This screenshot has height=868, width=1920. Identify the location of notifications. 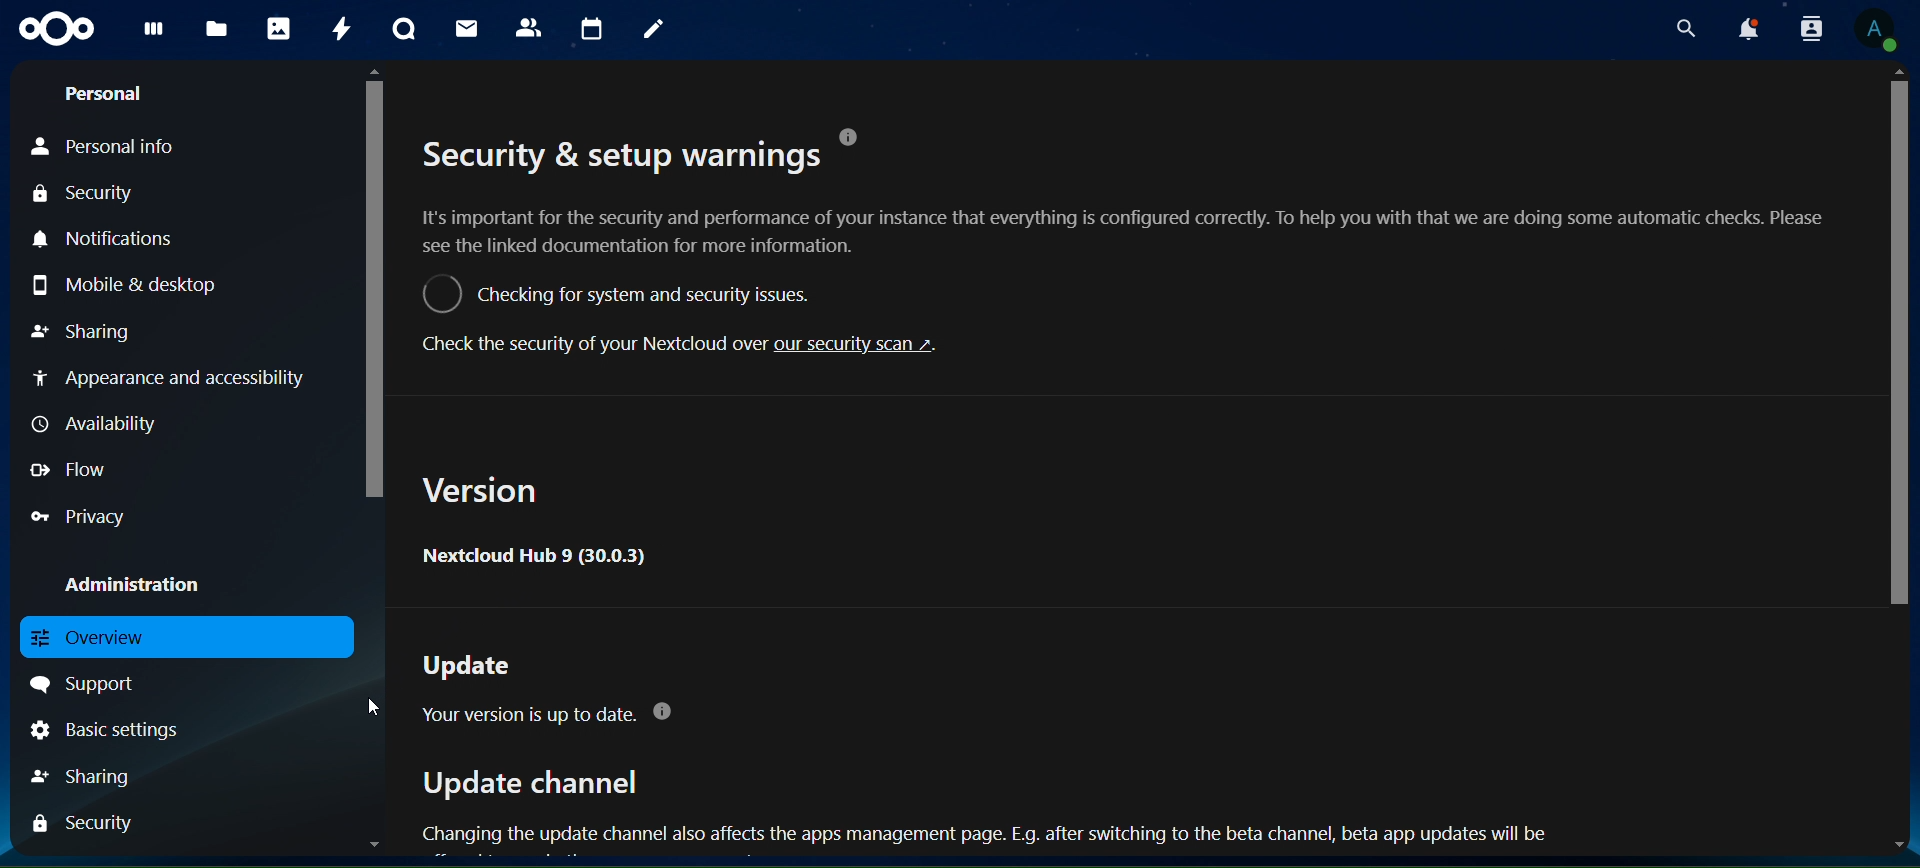
(1744, 29).